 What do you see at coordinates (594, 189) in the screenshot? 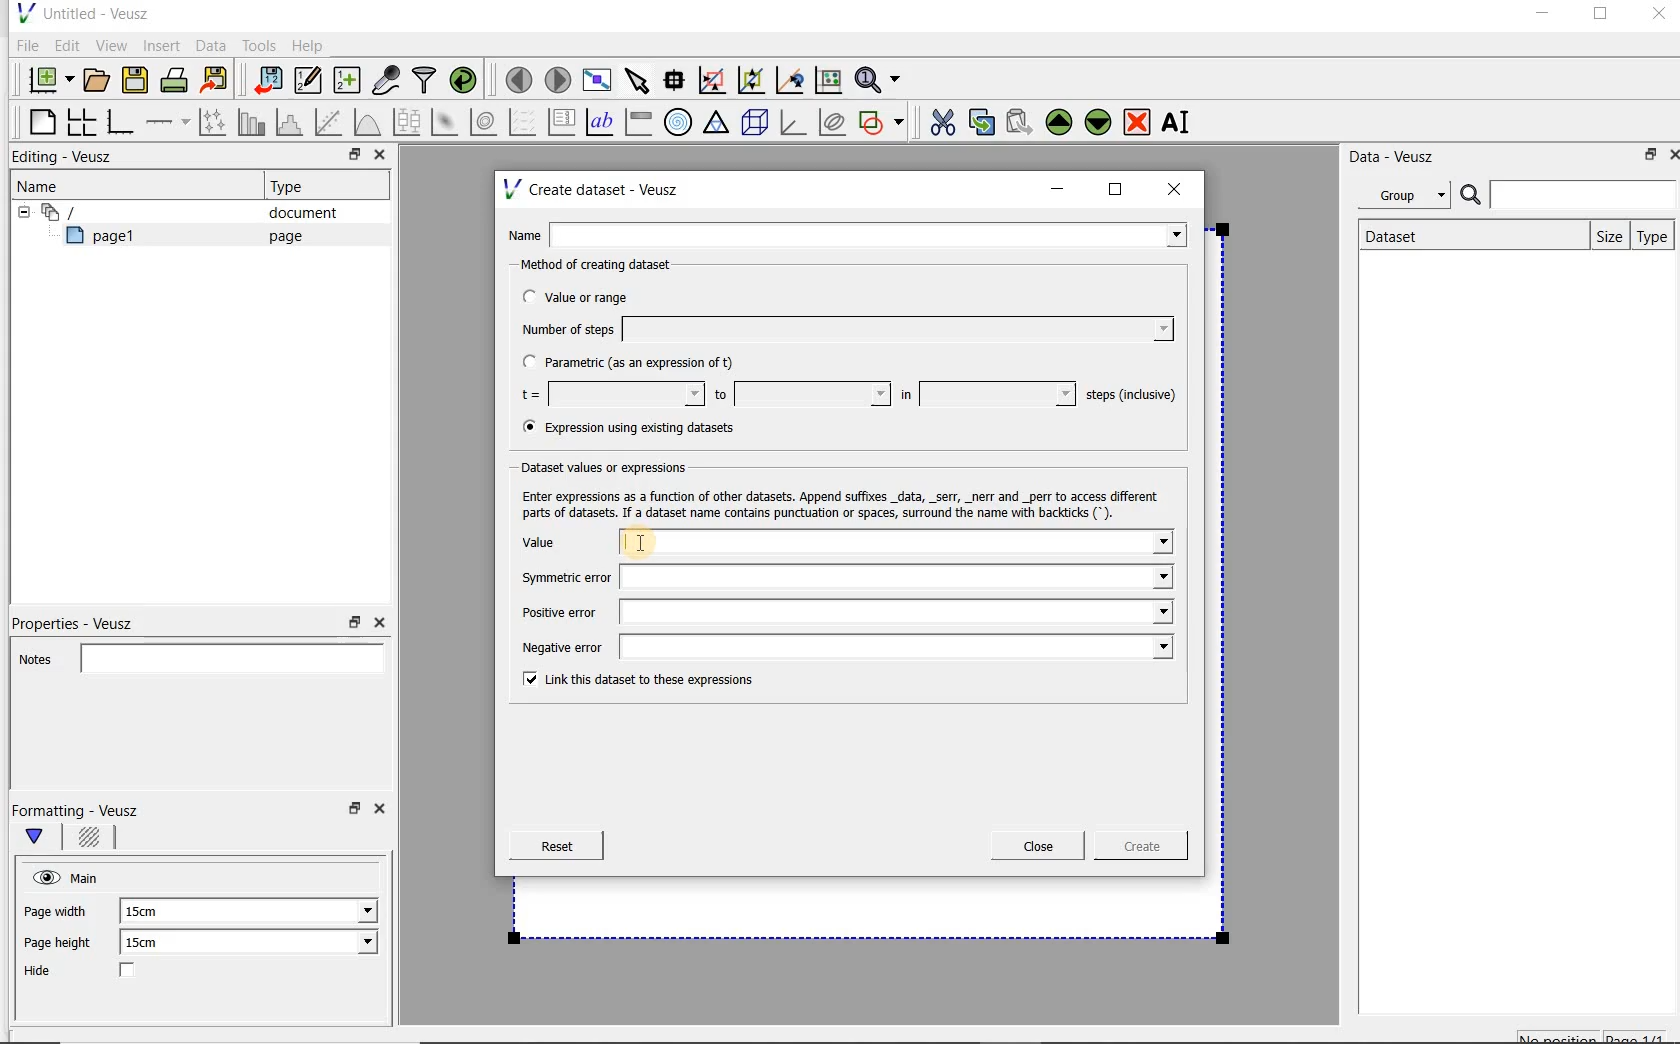
I see `Create dataset - Veusz` at bounding box center [594, 189].